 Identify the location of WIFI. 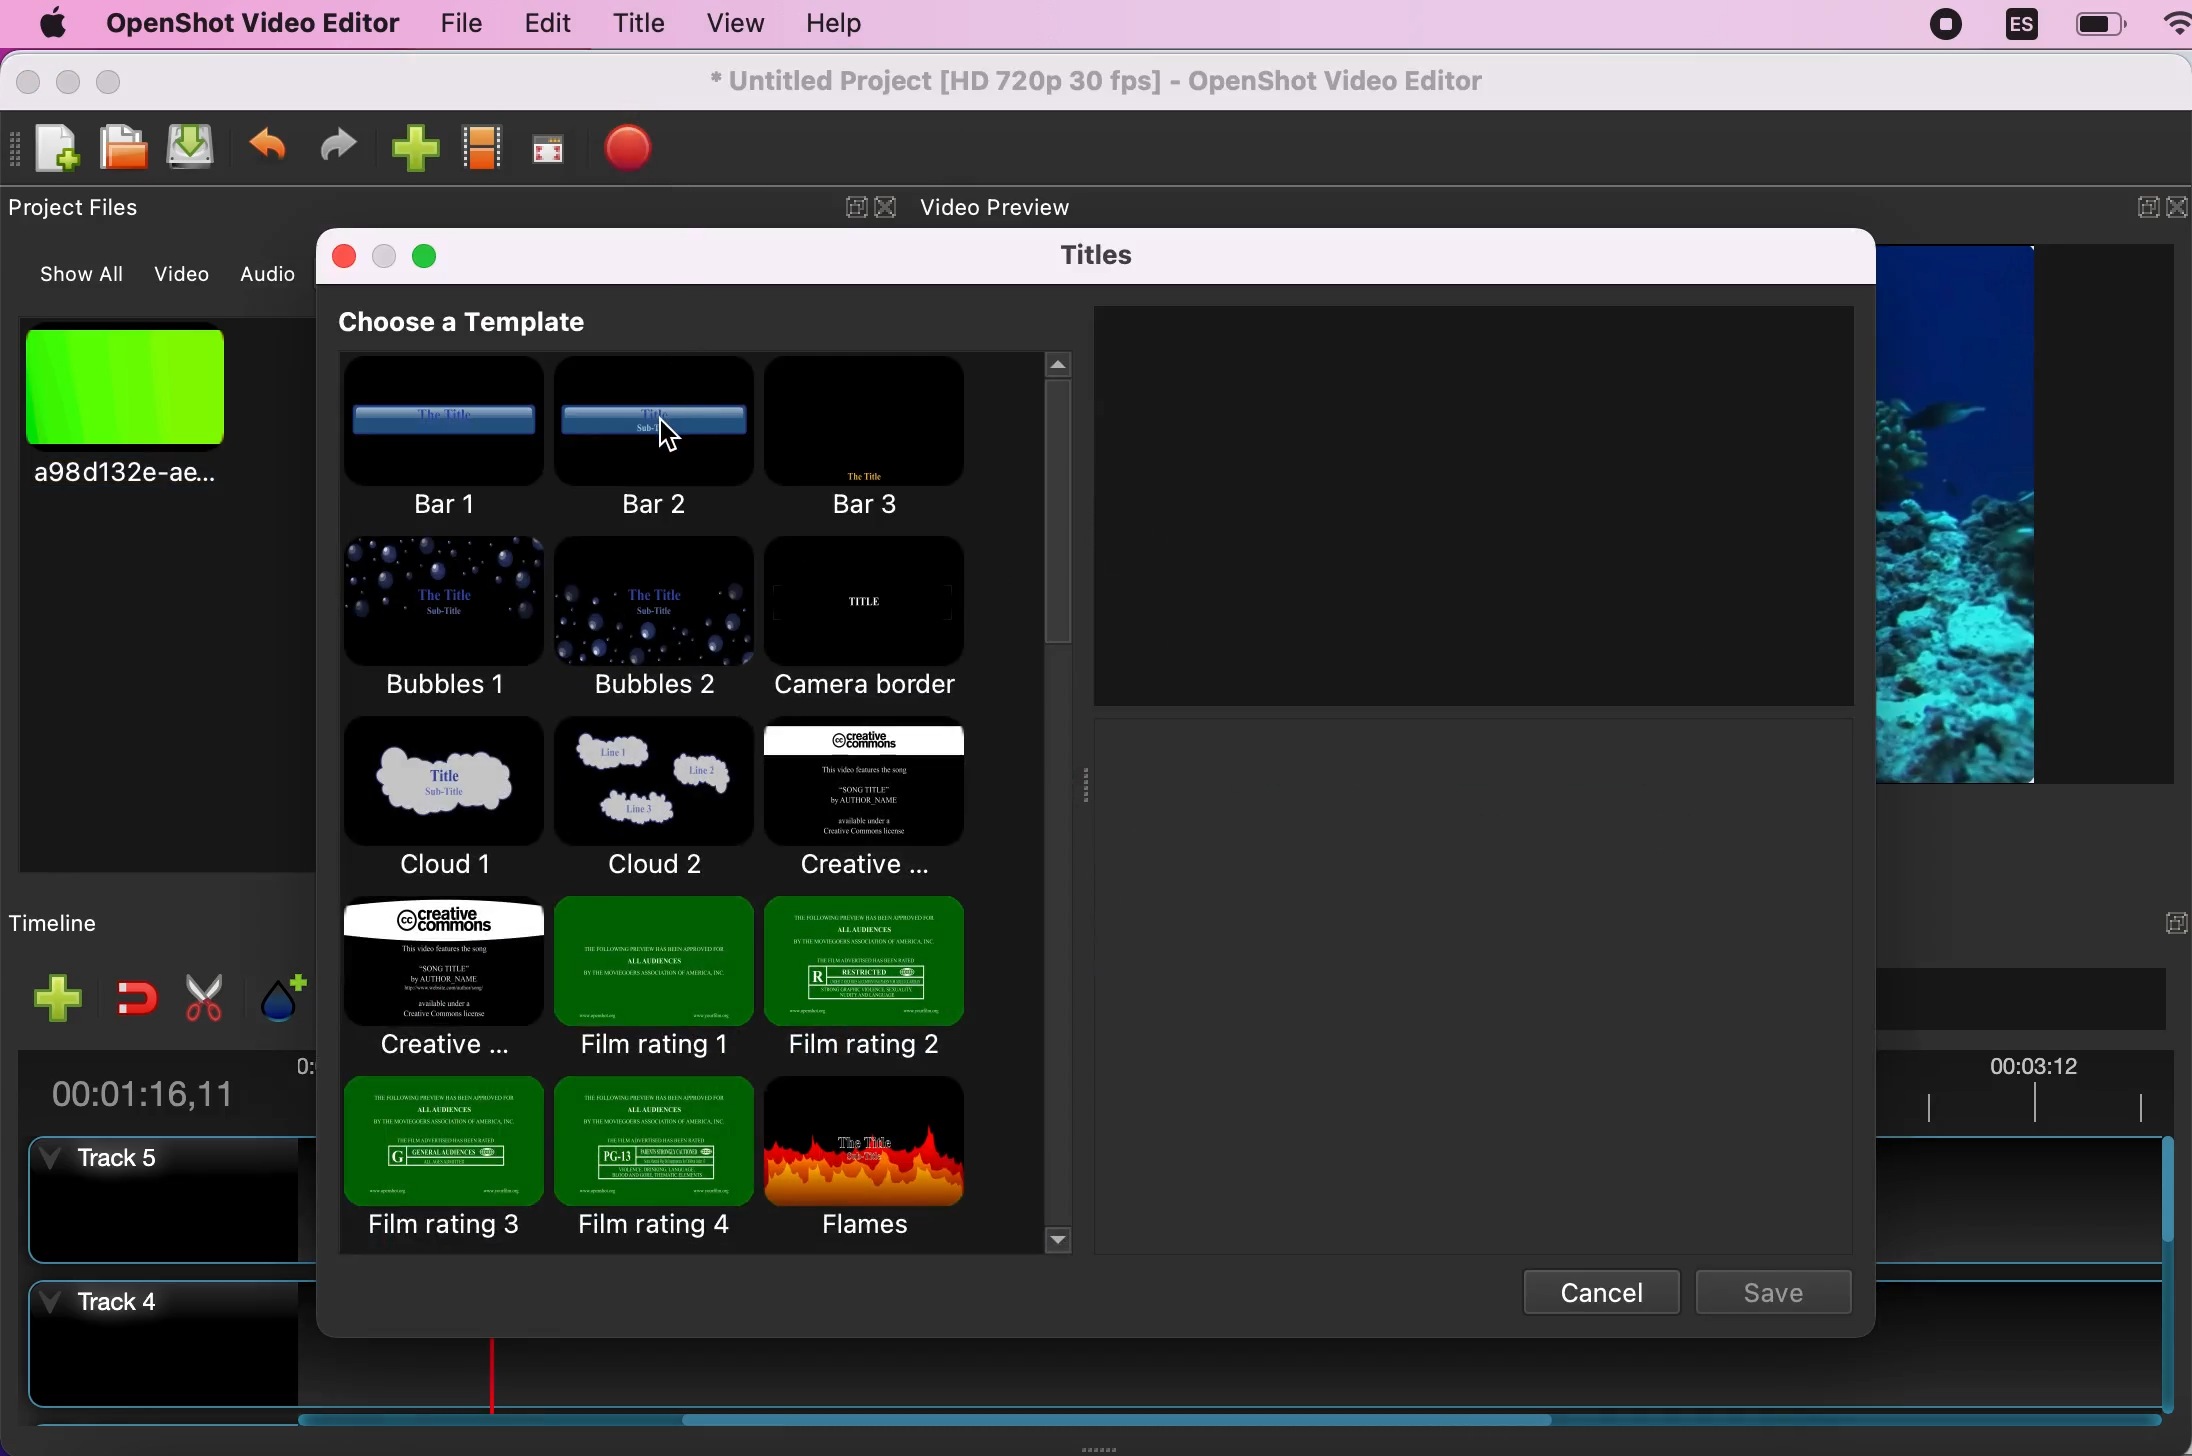
(2177, 22).